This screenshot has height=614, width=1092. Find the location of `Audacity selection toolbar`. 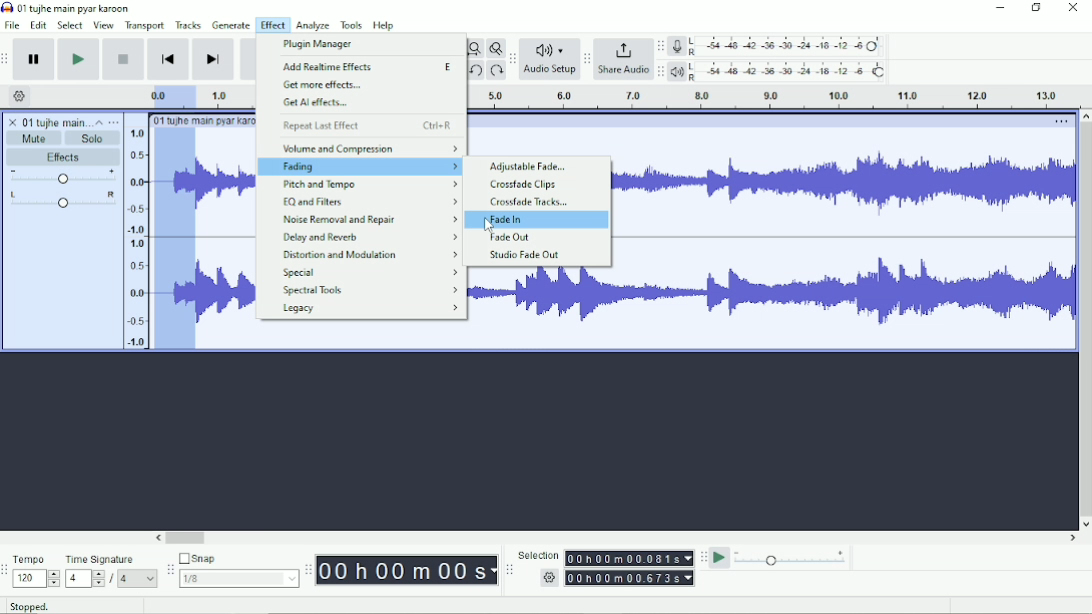

Audacity selection toolbar is located at coordinates (507, 570).